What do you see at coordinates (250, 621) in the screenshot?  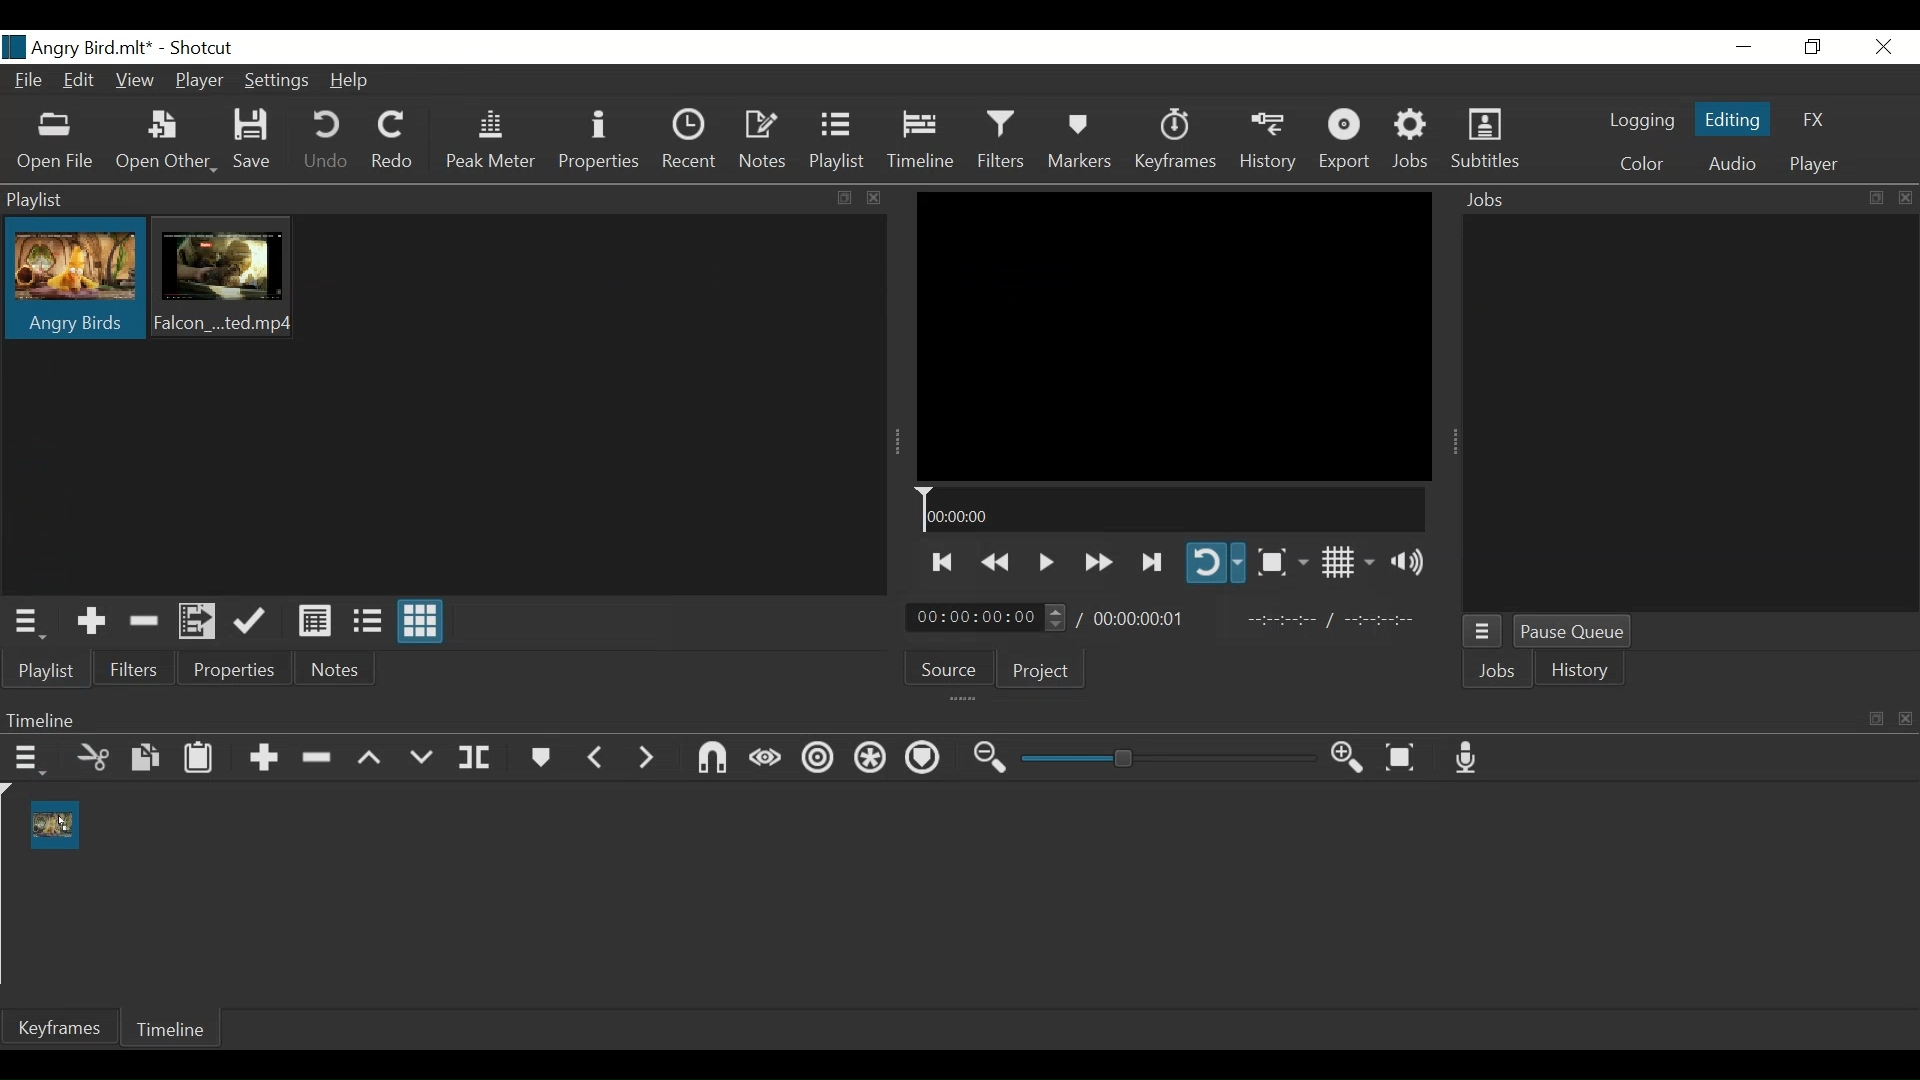 I see `Update` at bounding box center [250, 621].